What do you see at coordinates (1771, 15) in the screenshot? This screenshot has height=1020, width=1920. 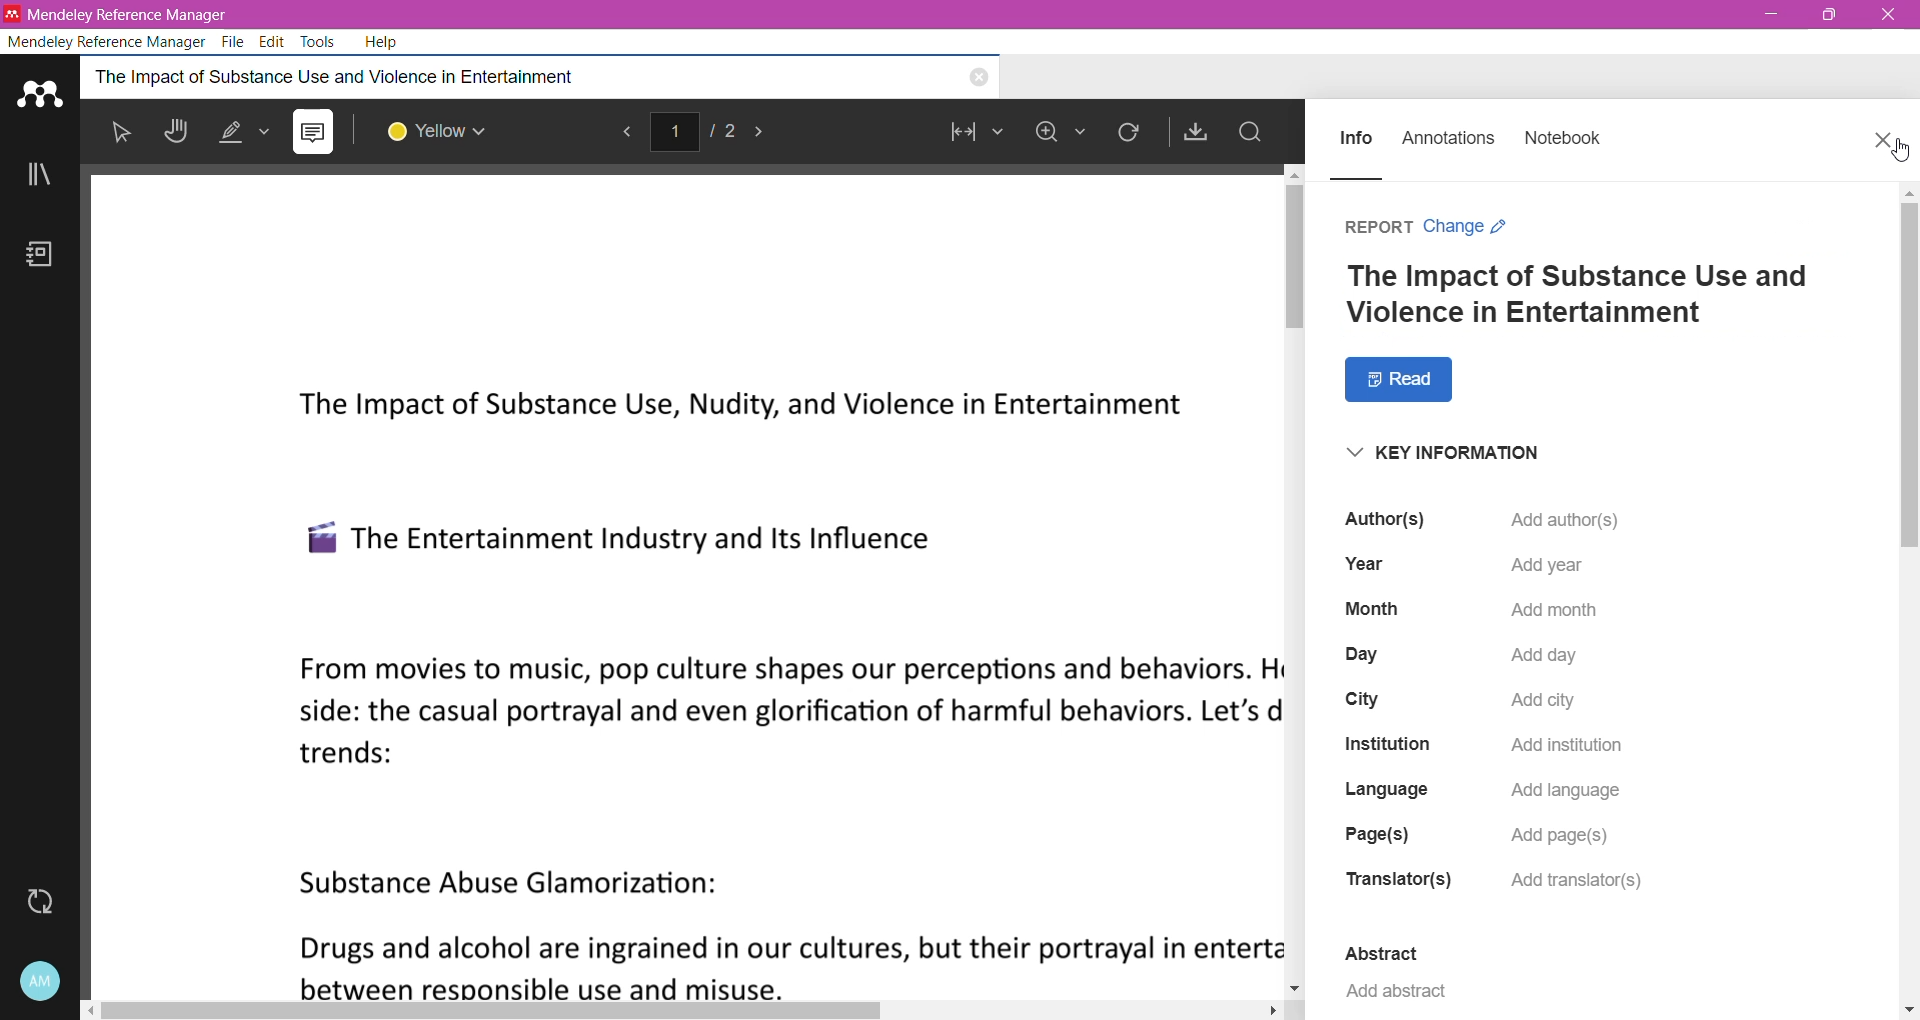 I see `Minimize` at bounding box center [1771, 15].